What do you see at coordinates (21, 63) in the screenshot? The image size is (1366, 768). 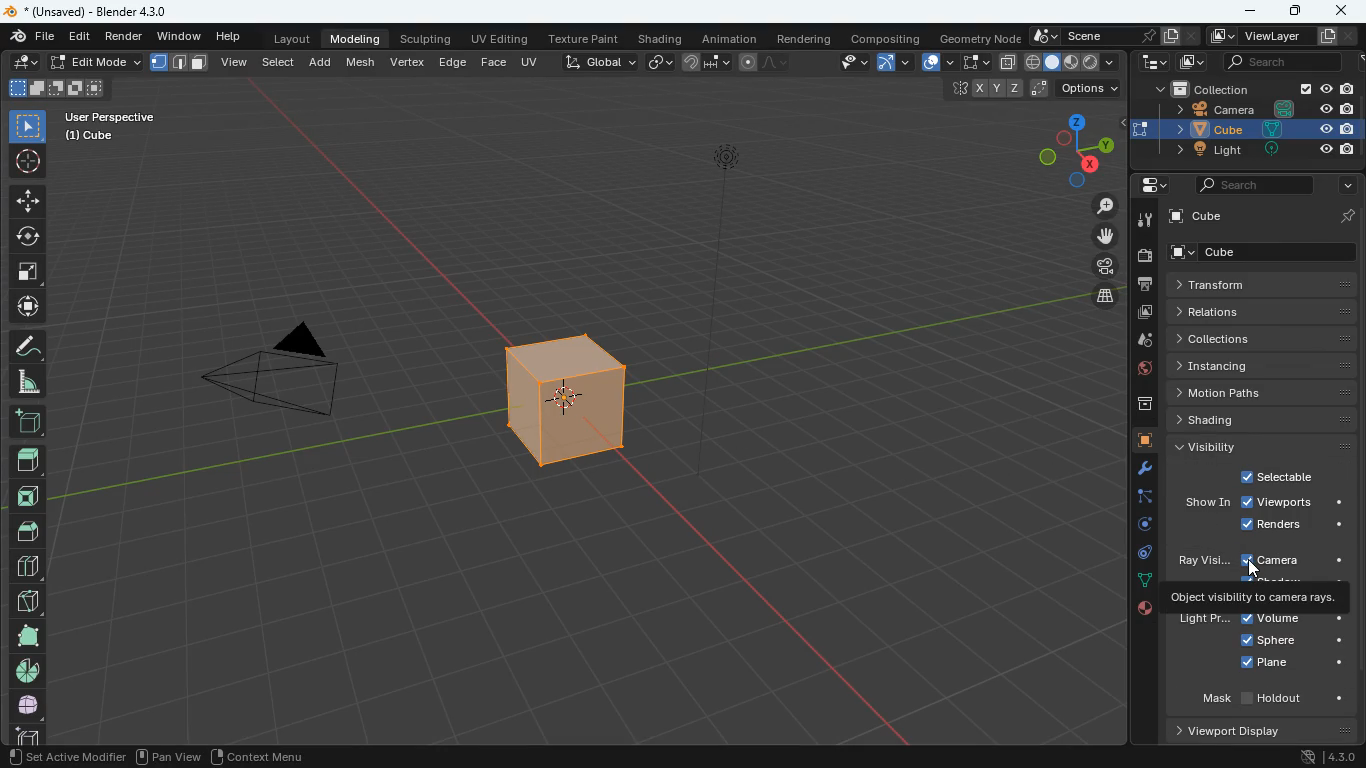 I see `edit` at bounding box center [21, 63].